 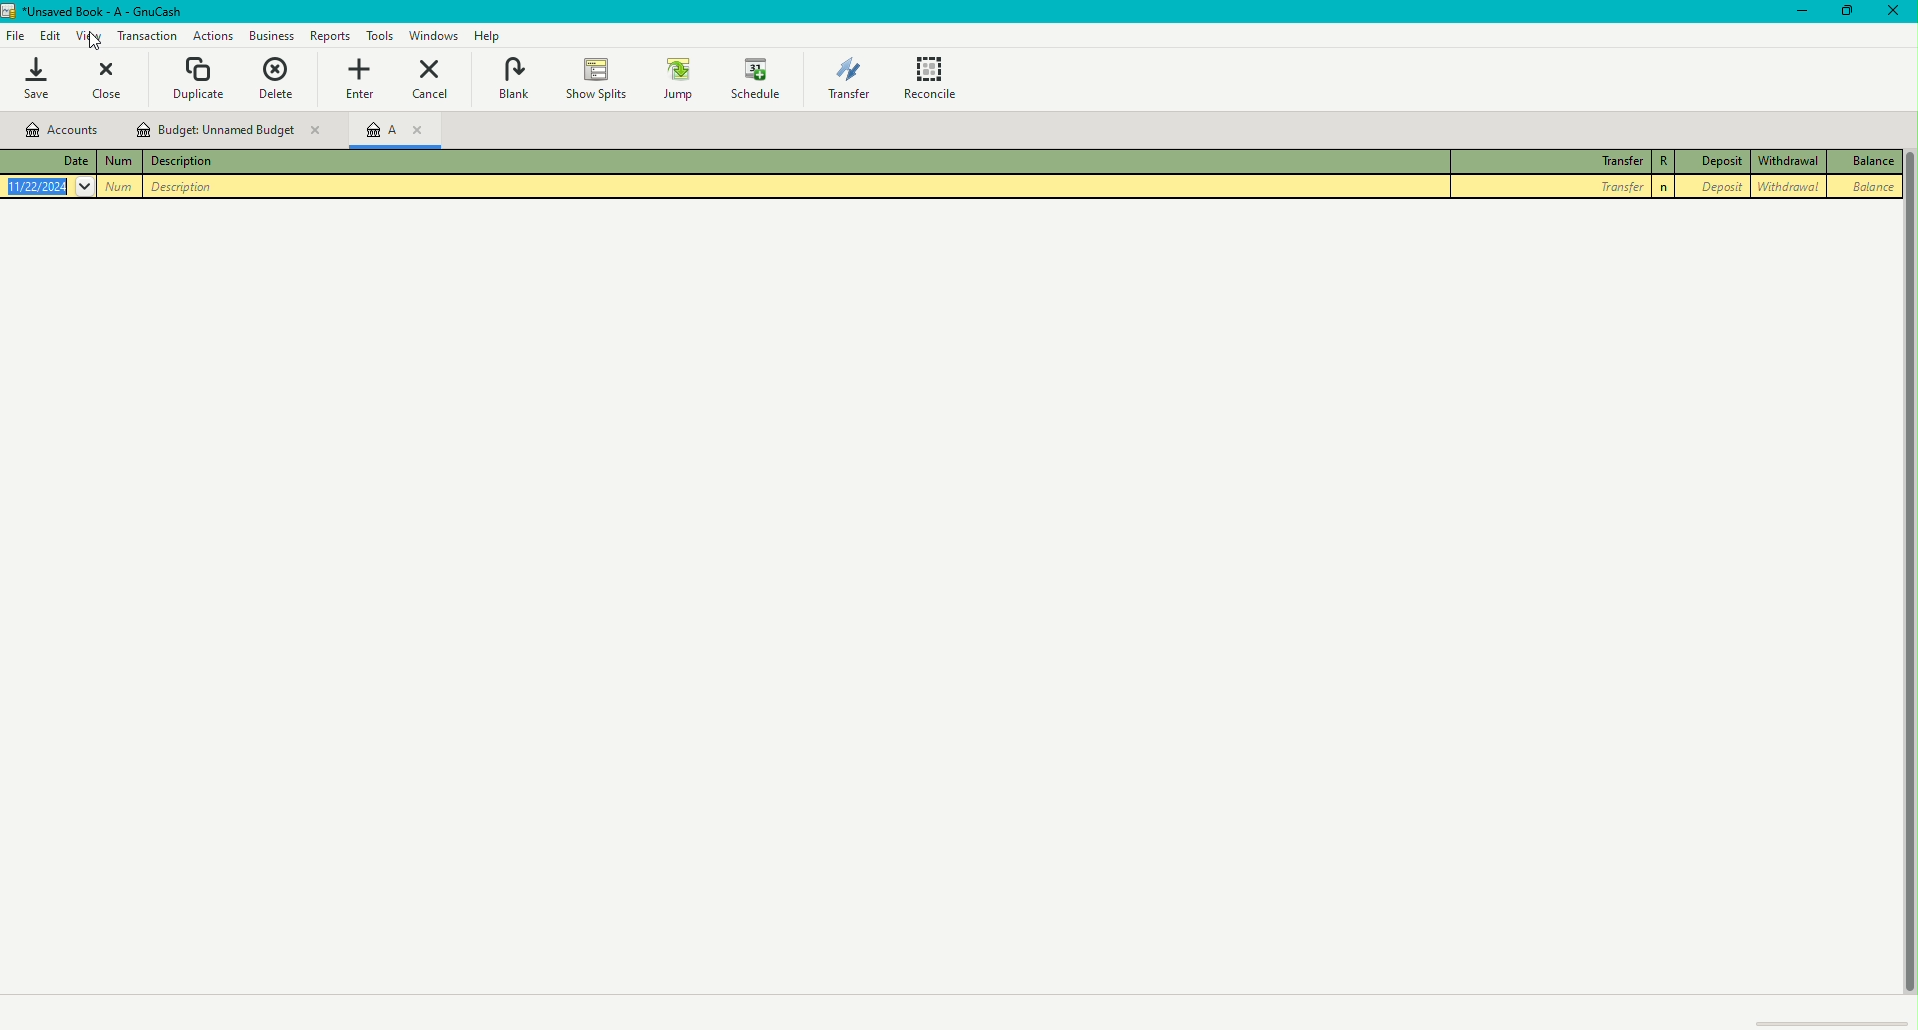 What do you see at coordinates (491, 36) in the screenshot?
I see `Help` at bounding box center [491, 36].